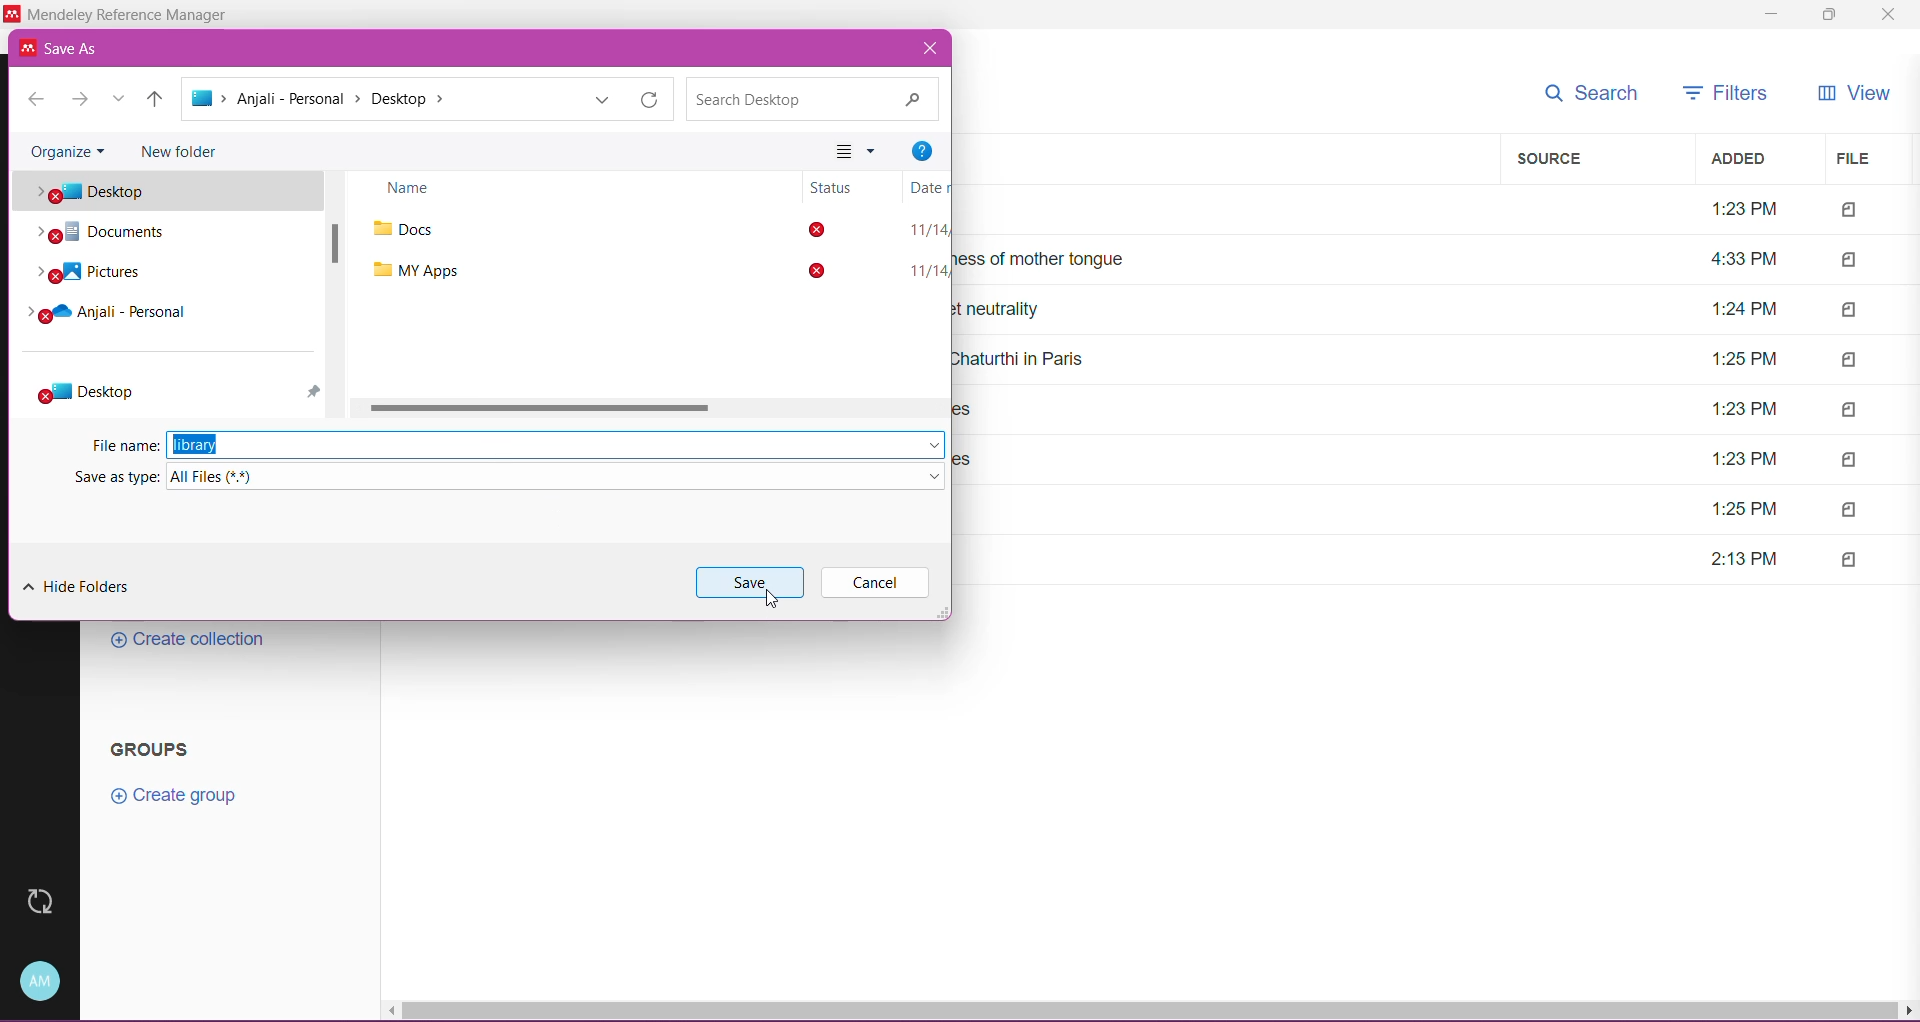  I want to click on Documents, so click(128, 234).